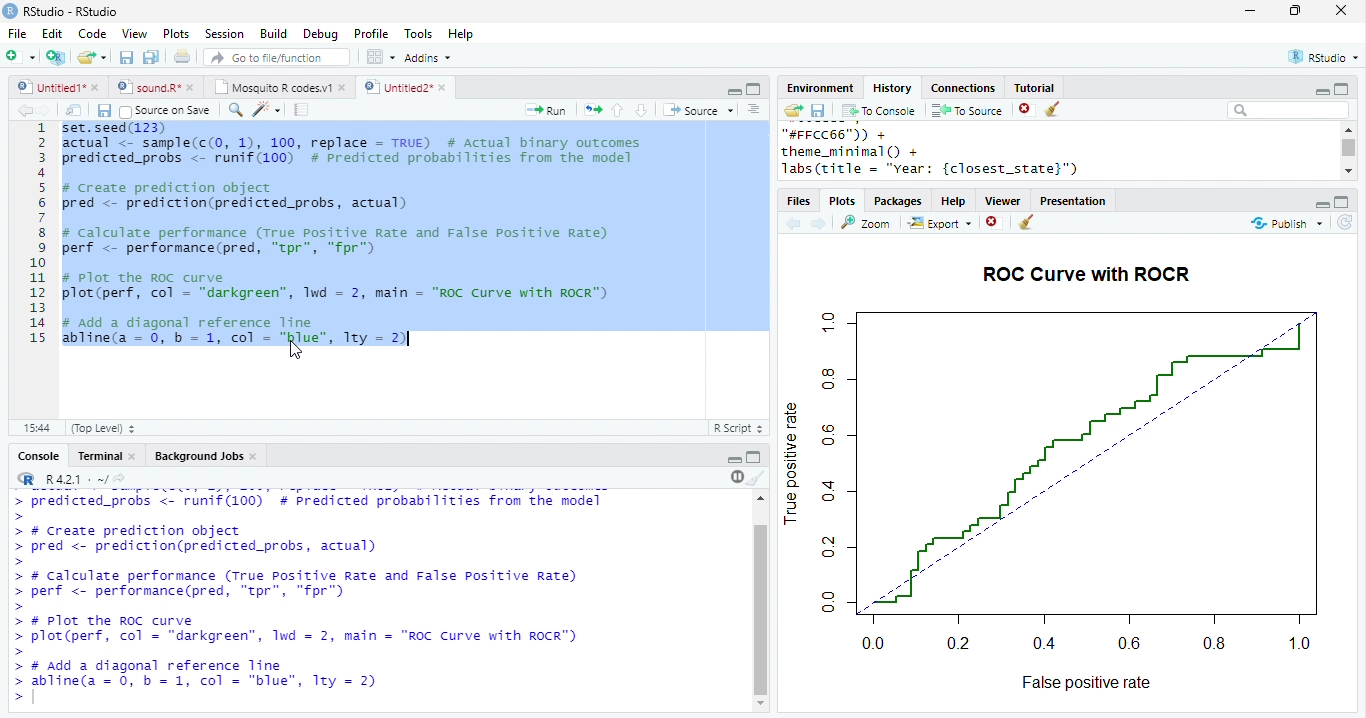  What do you see at coordinates (1054, 110) in the screenshot?
I see `clear` at bounding box center [1054, 110].